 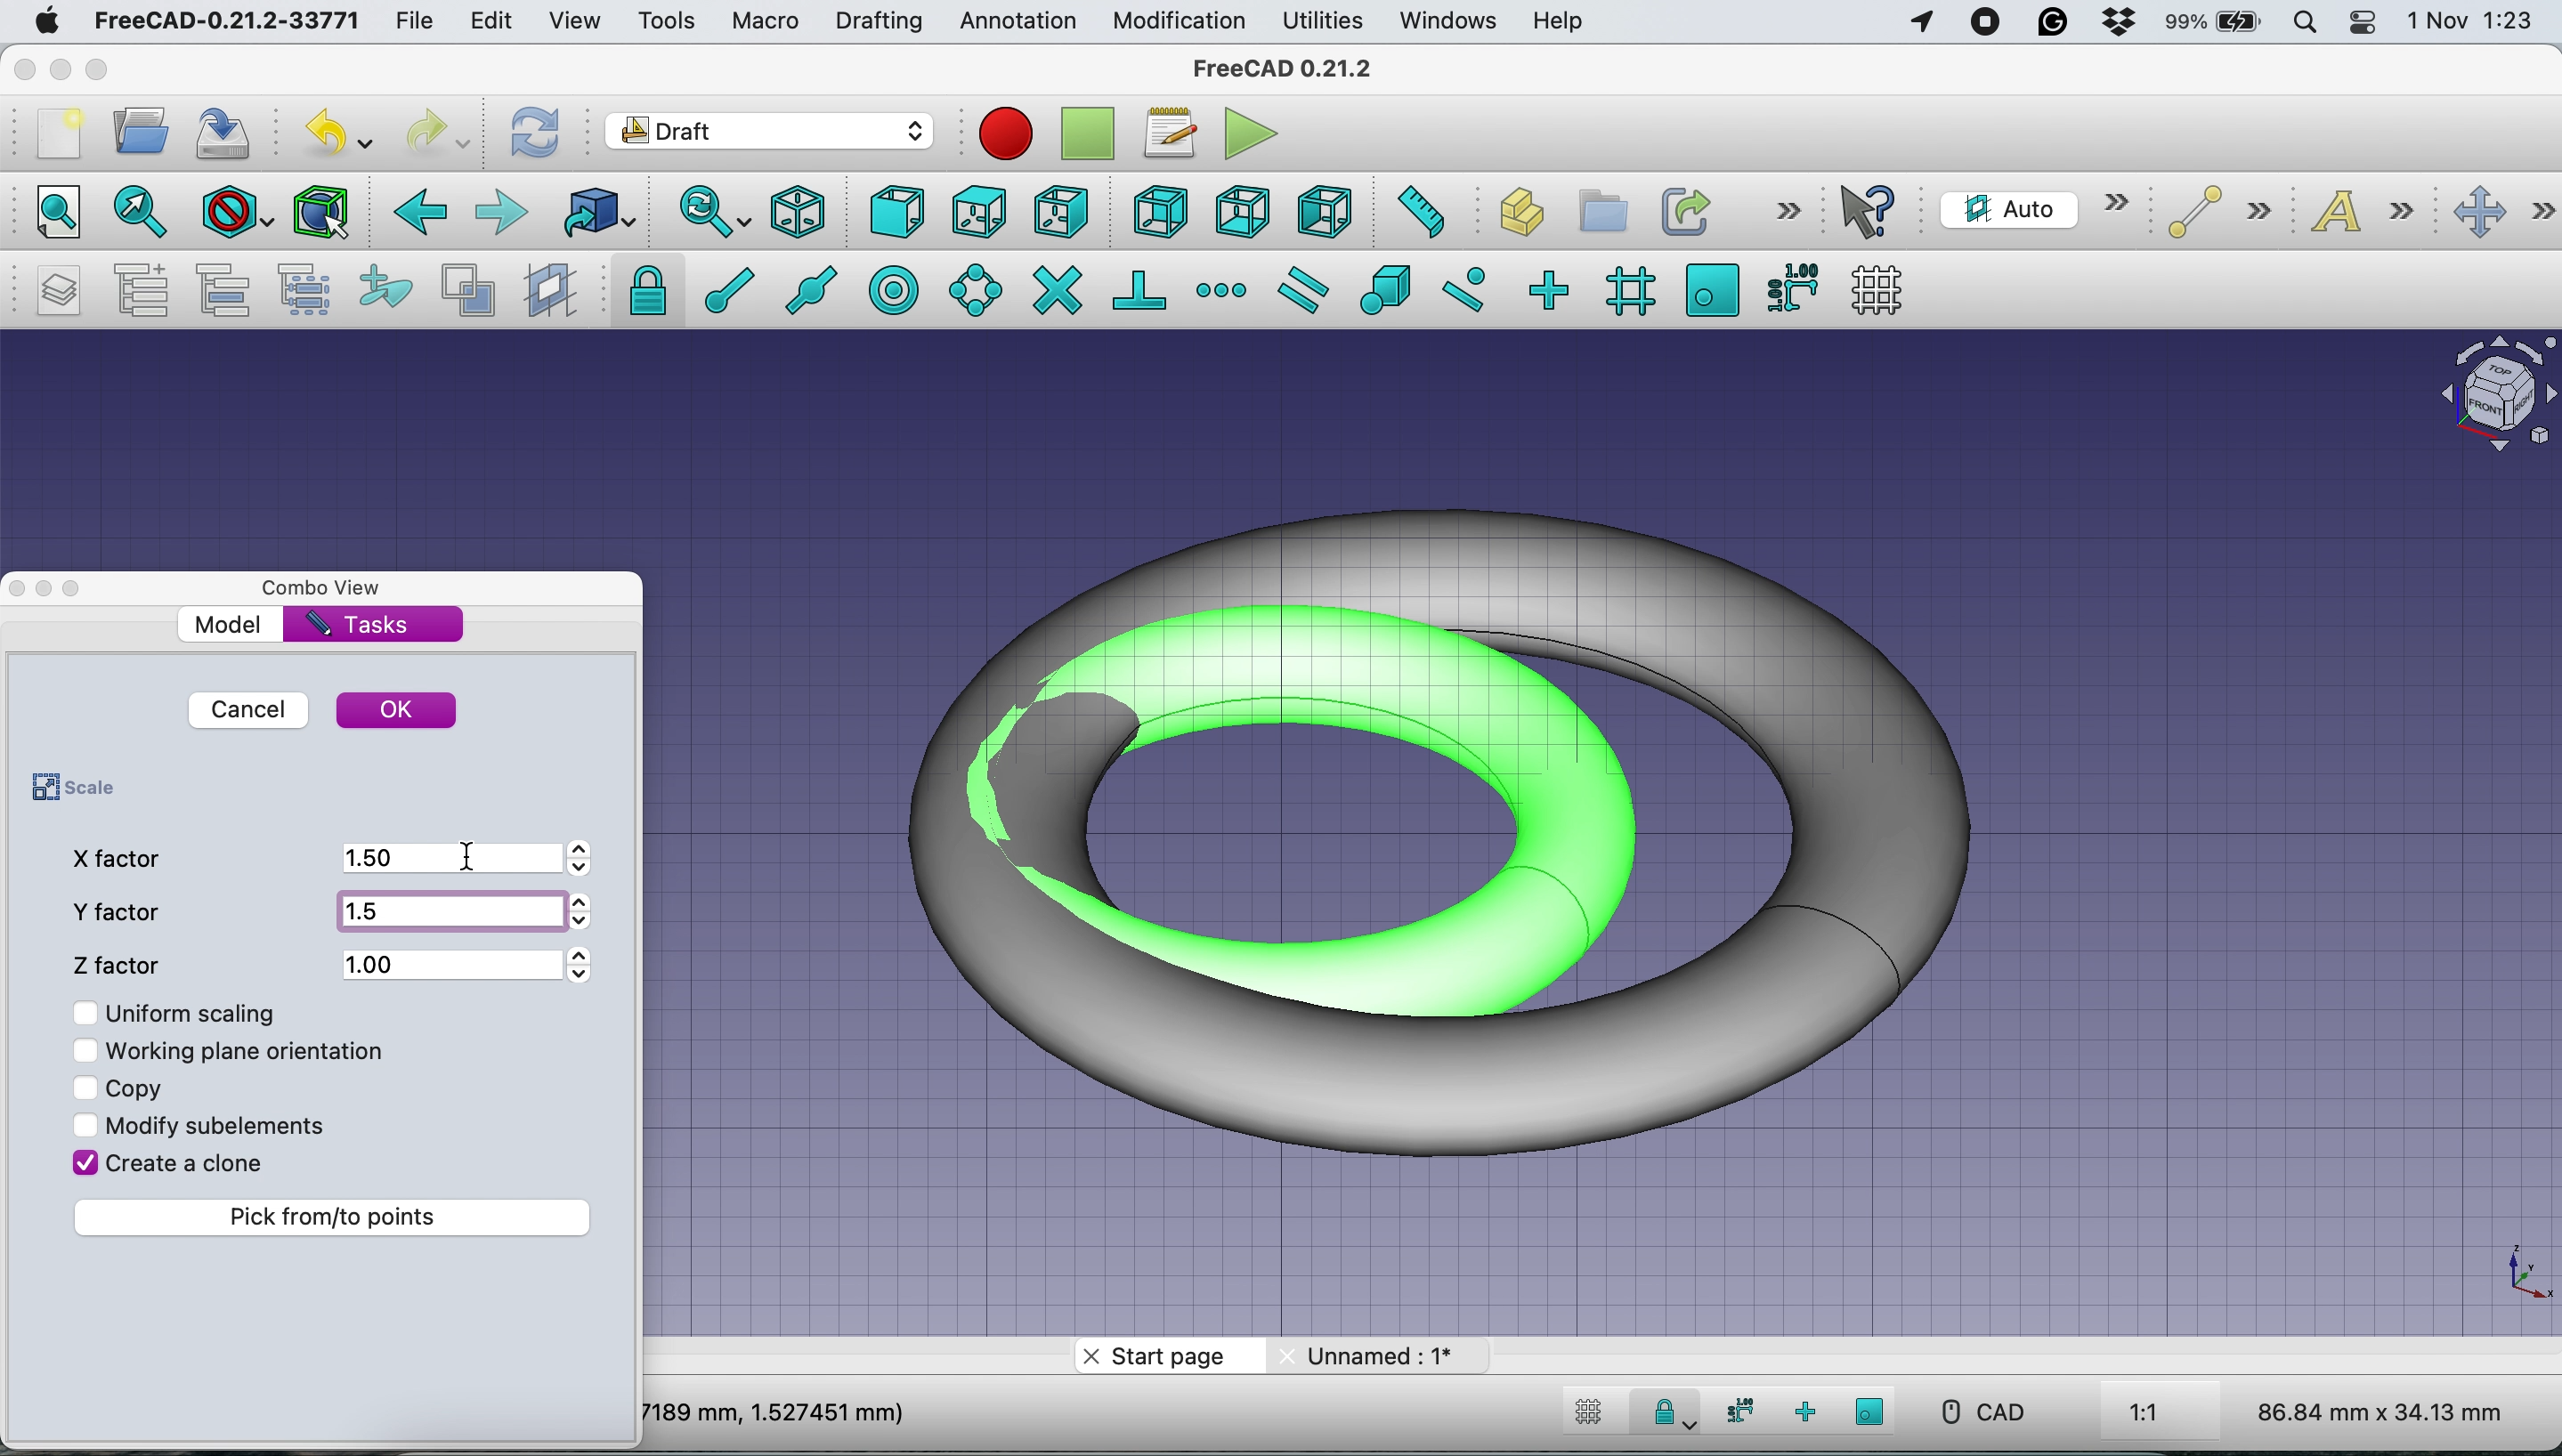 What do you see at coordinates (547, 289) in the screenshot?
I see `create working plane proxy` at bounding box center [547, 289].